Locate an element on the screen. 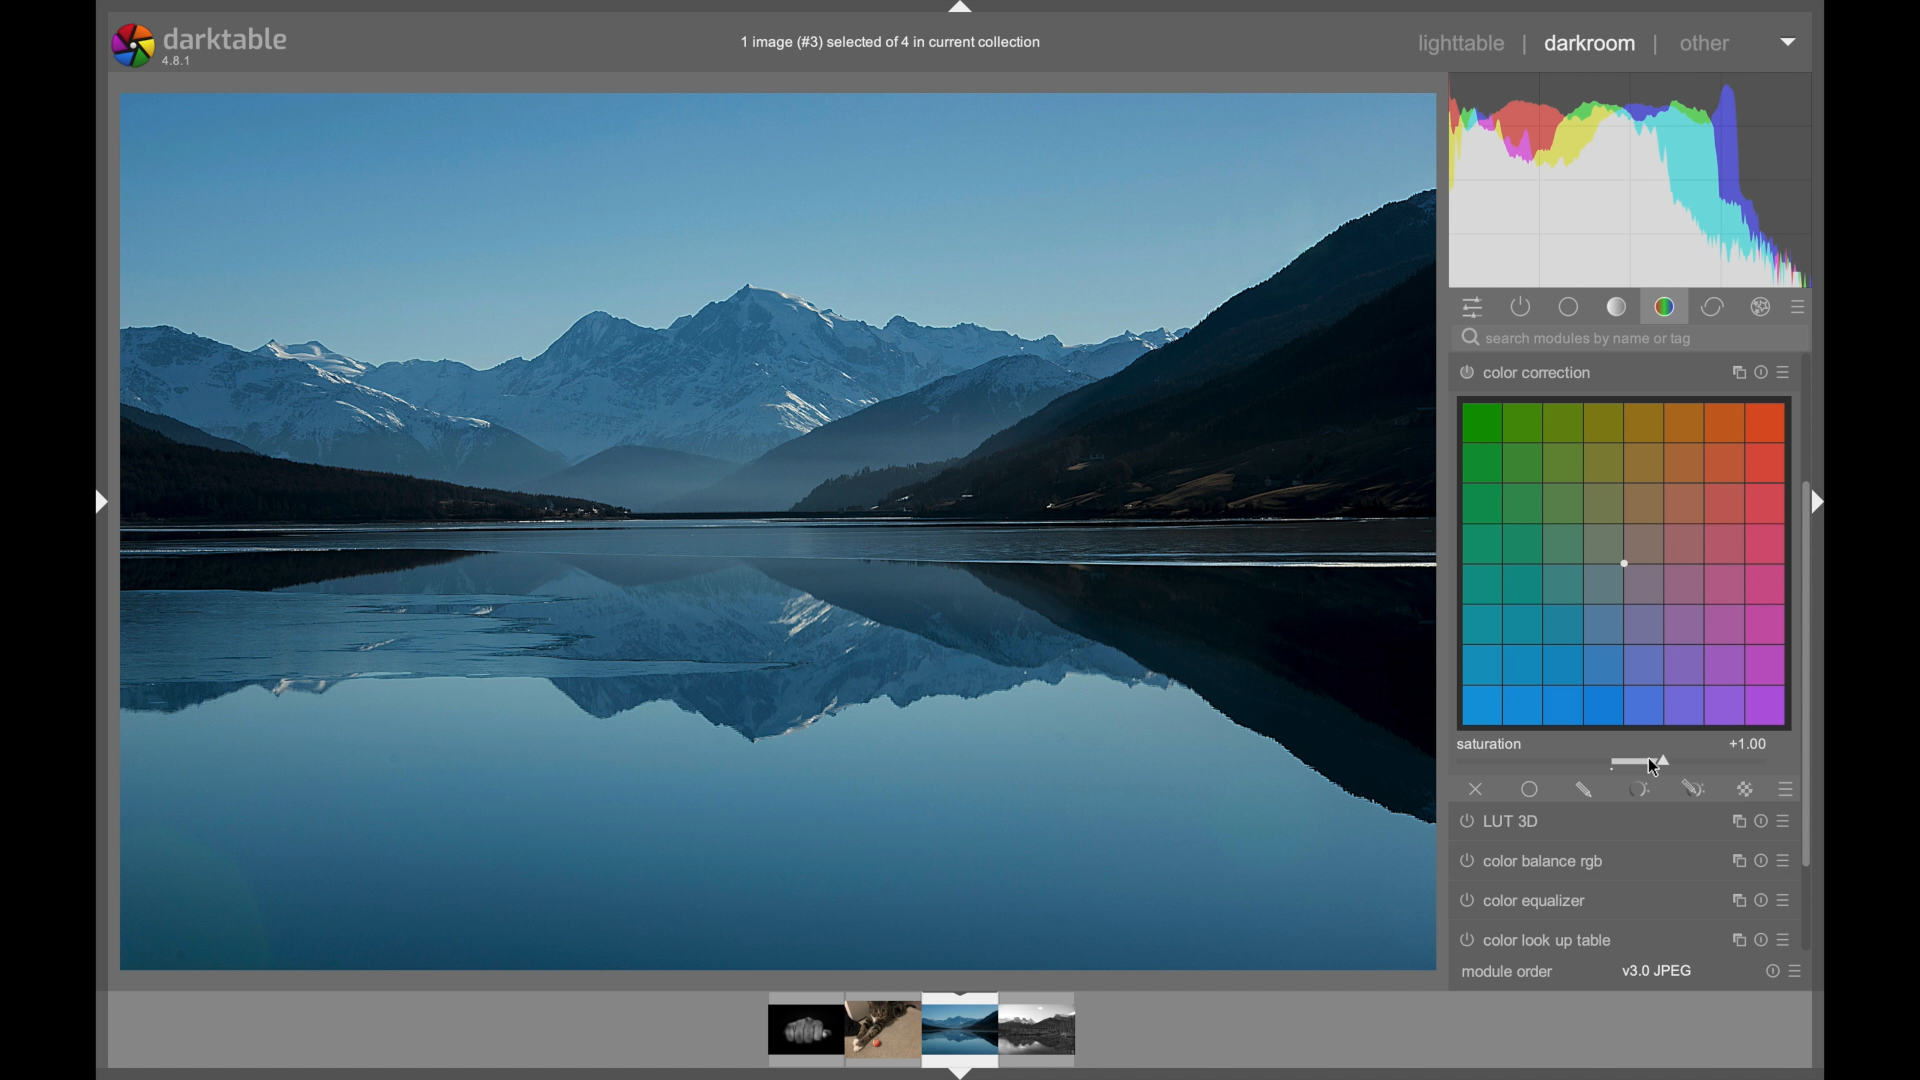 This screenshot has width=1920, height=1080. tone is located at coordinates (1618, 306).